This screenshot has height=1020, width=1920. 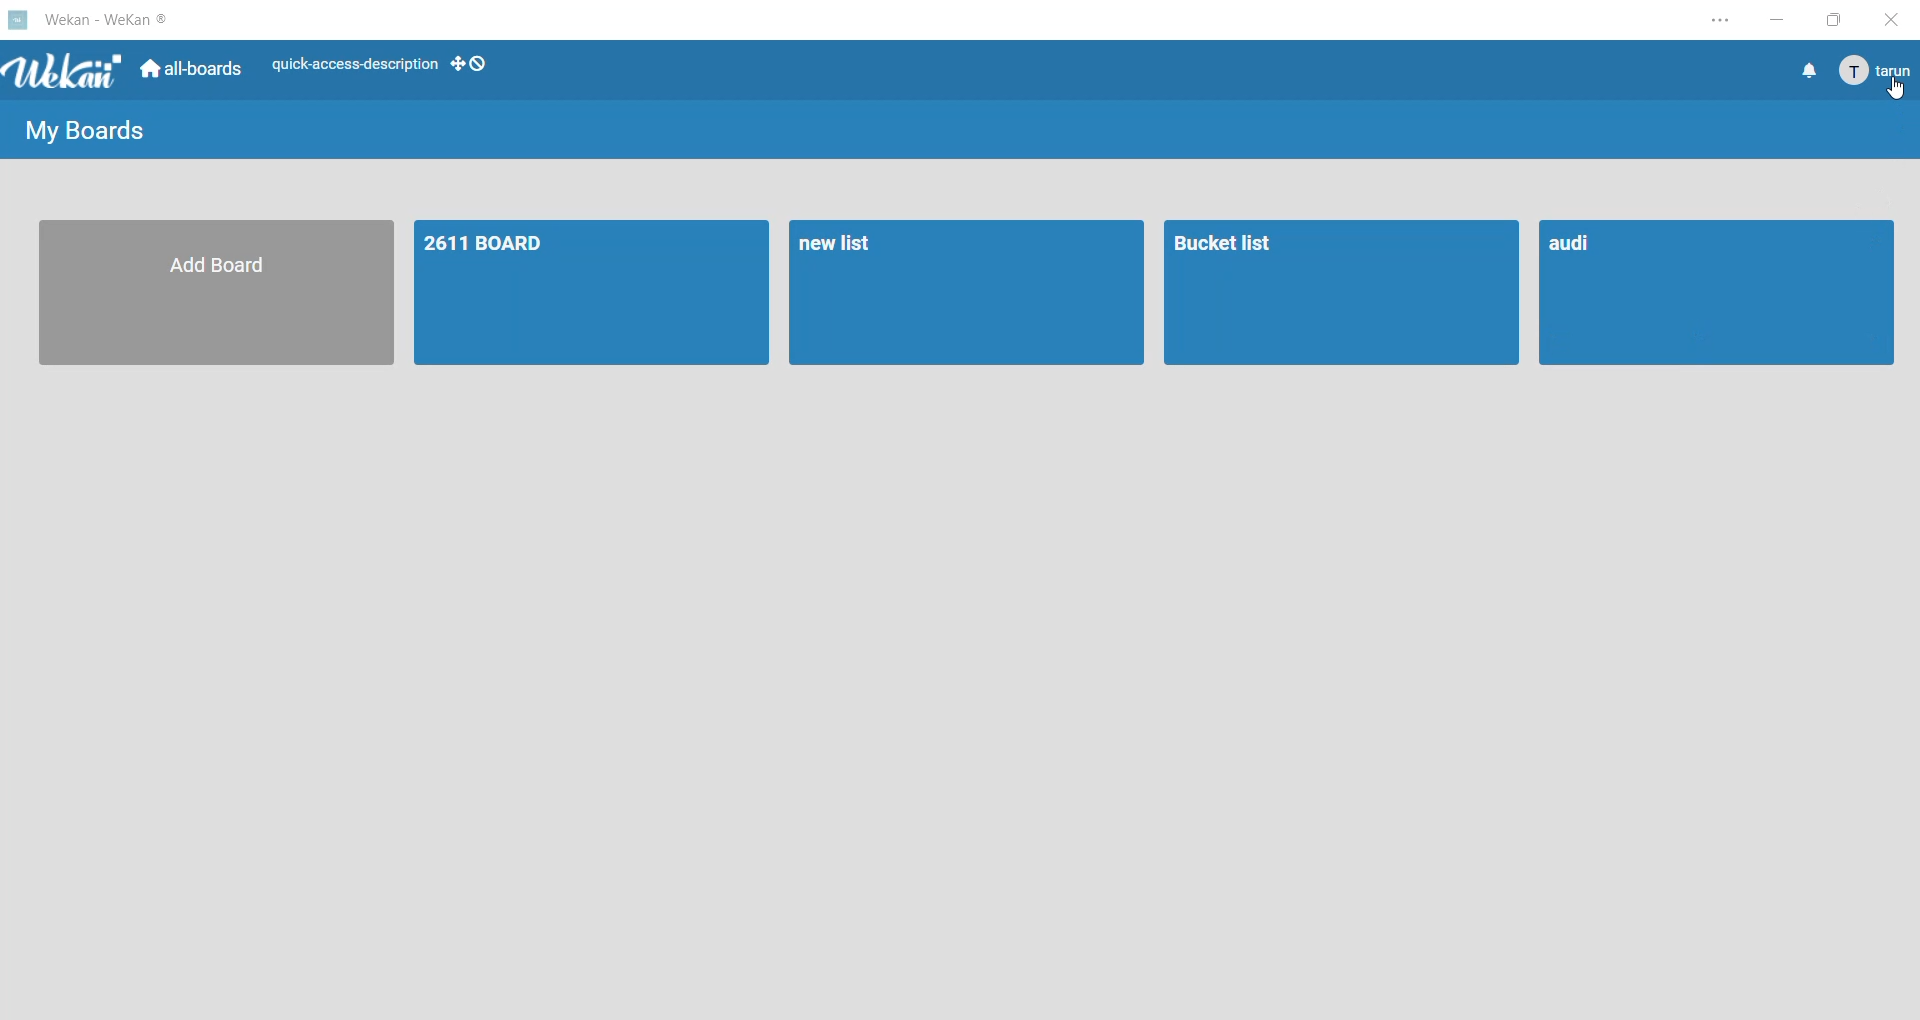 I want to click on minimize, so click(x=1779, y=23).